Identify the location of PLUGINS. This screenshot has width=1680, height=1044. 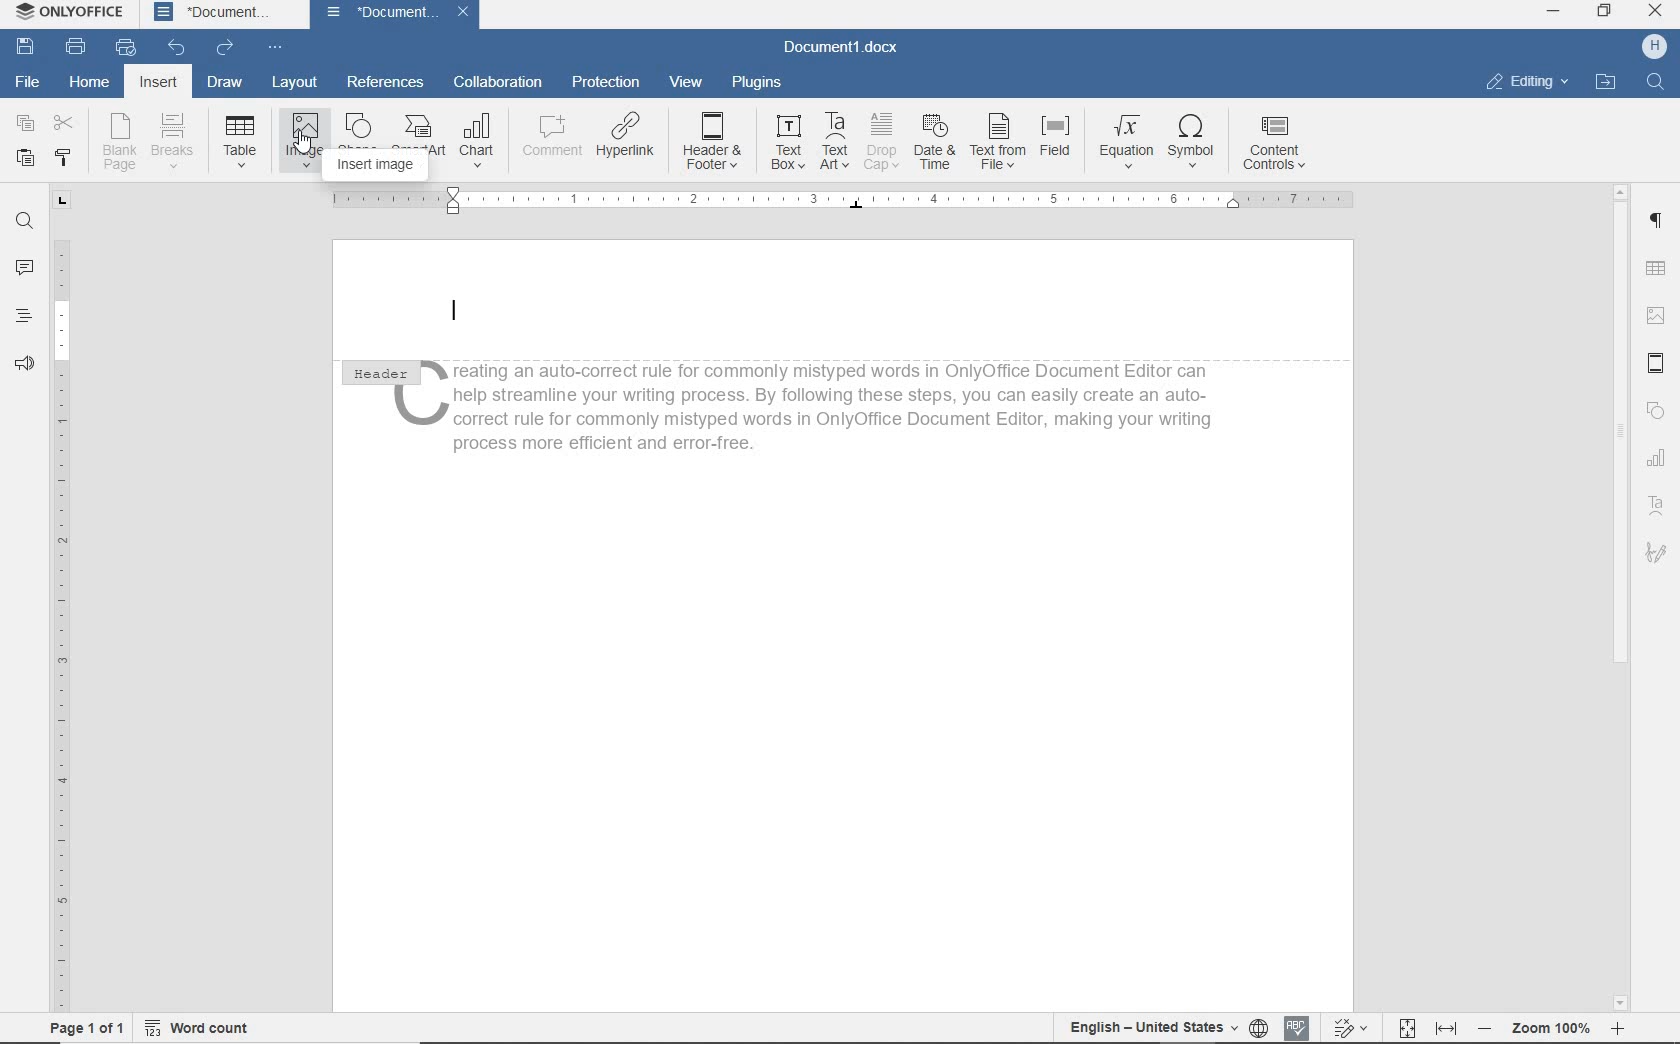
(756, 83).